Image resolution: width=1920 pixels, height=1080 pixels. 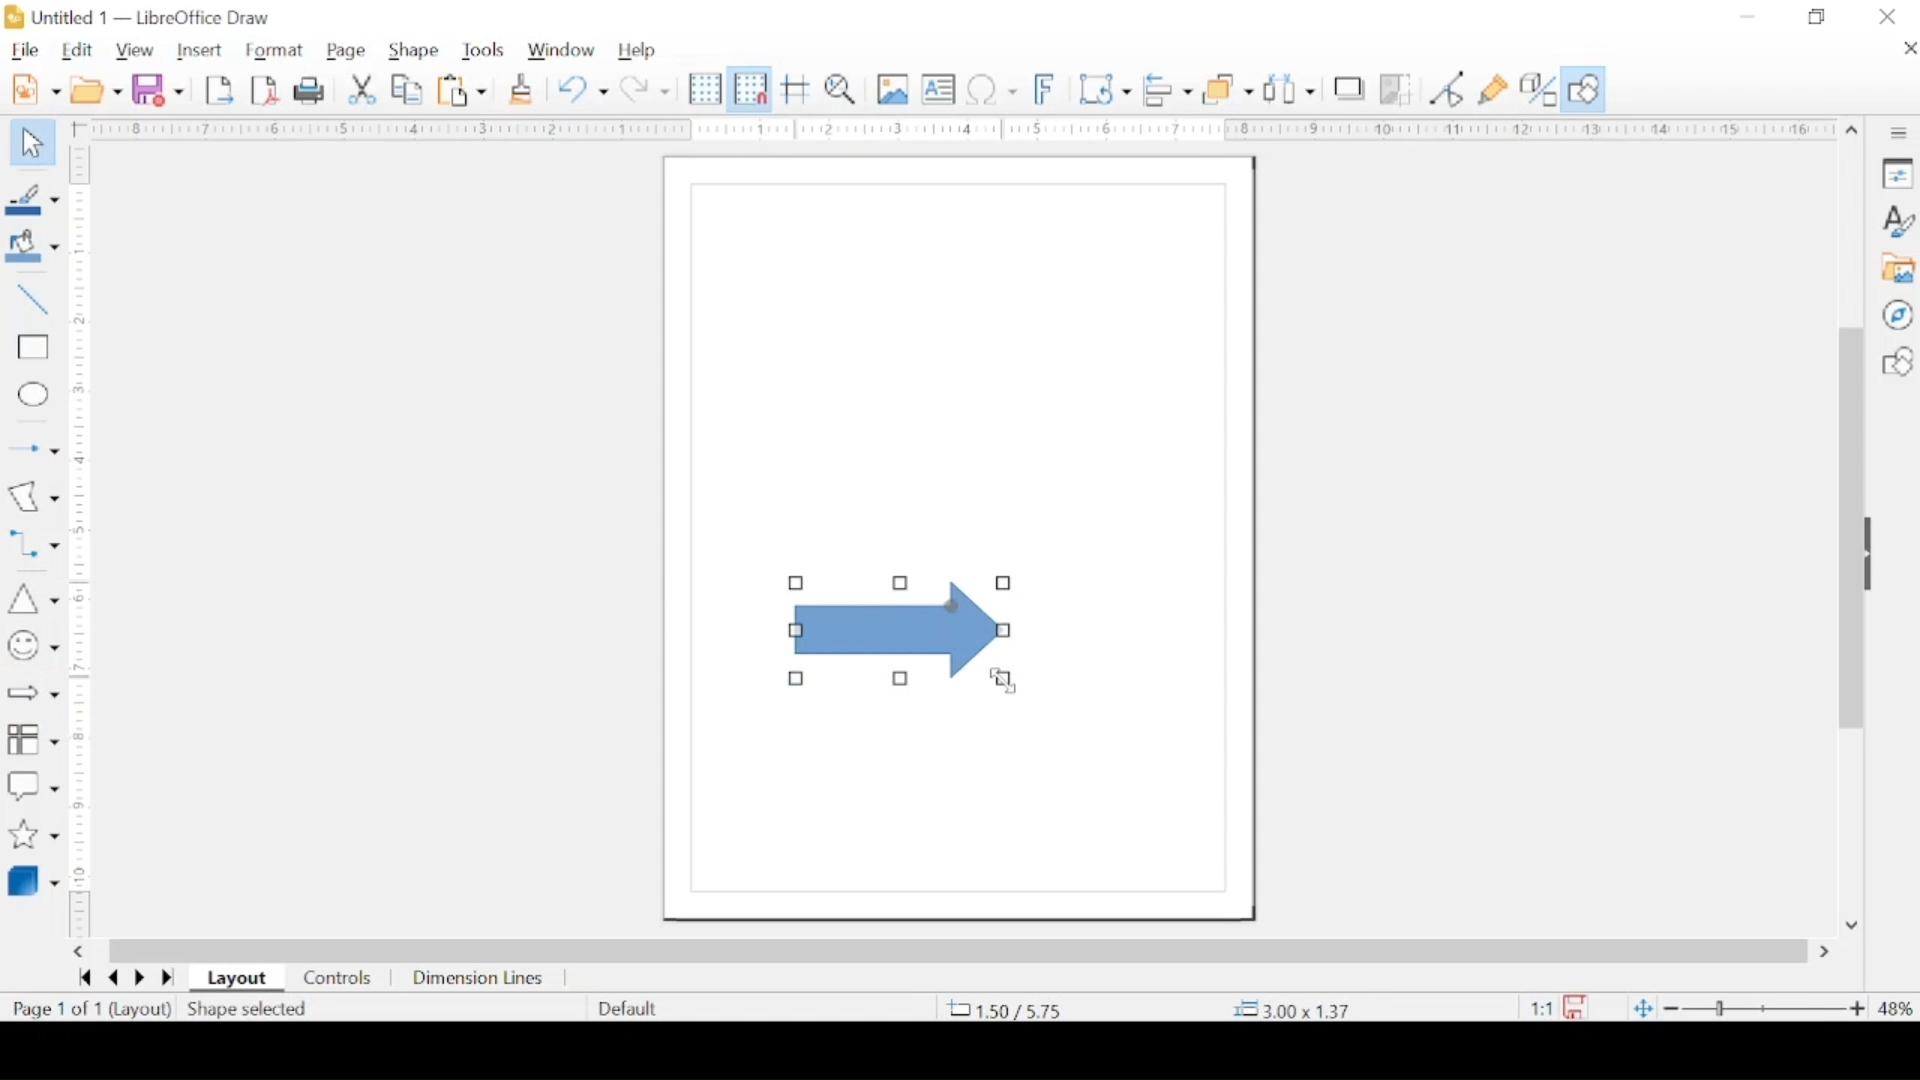 What do you see at coordinates (462, 89) in the screenshot?
I see `paste` at bounding box center [462, 89].